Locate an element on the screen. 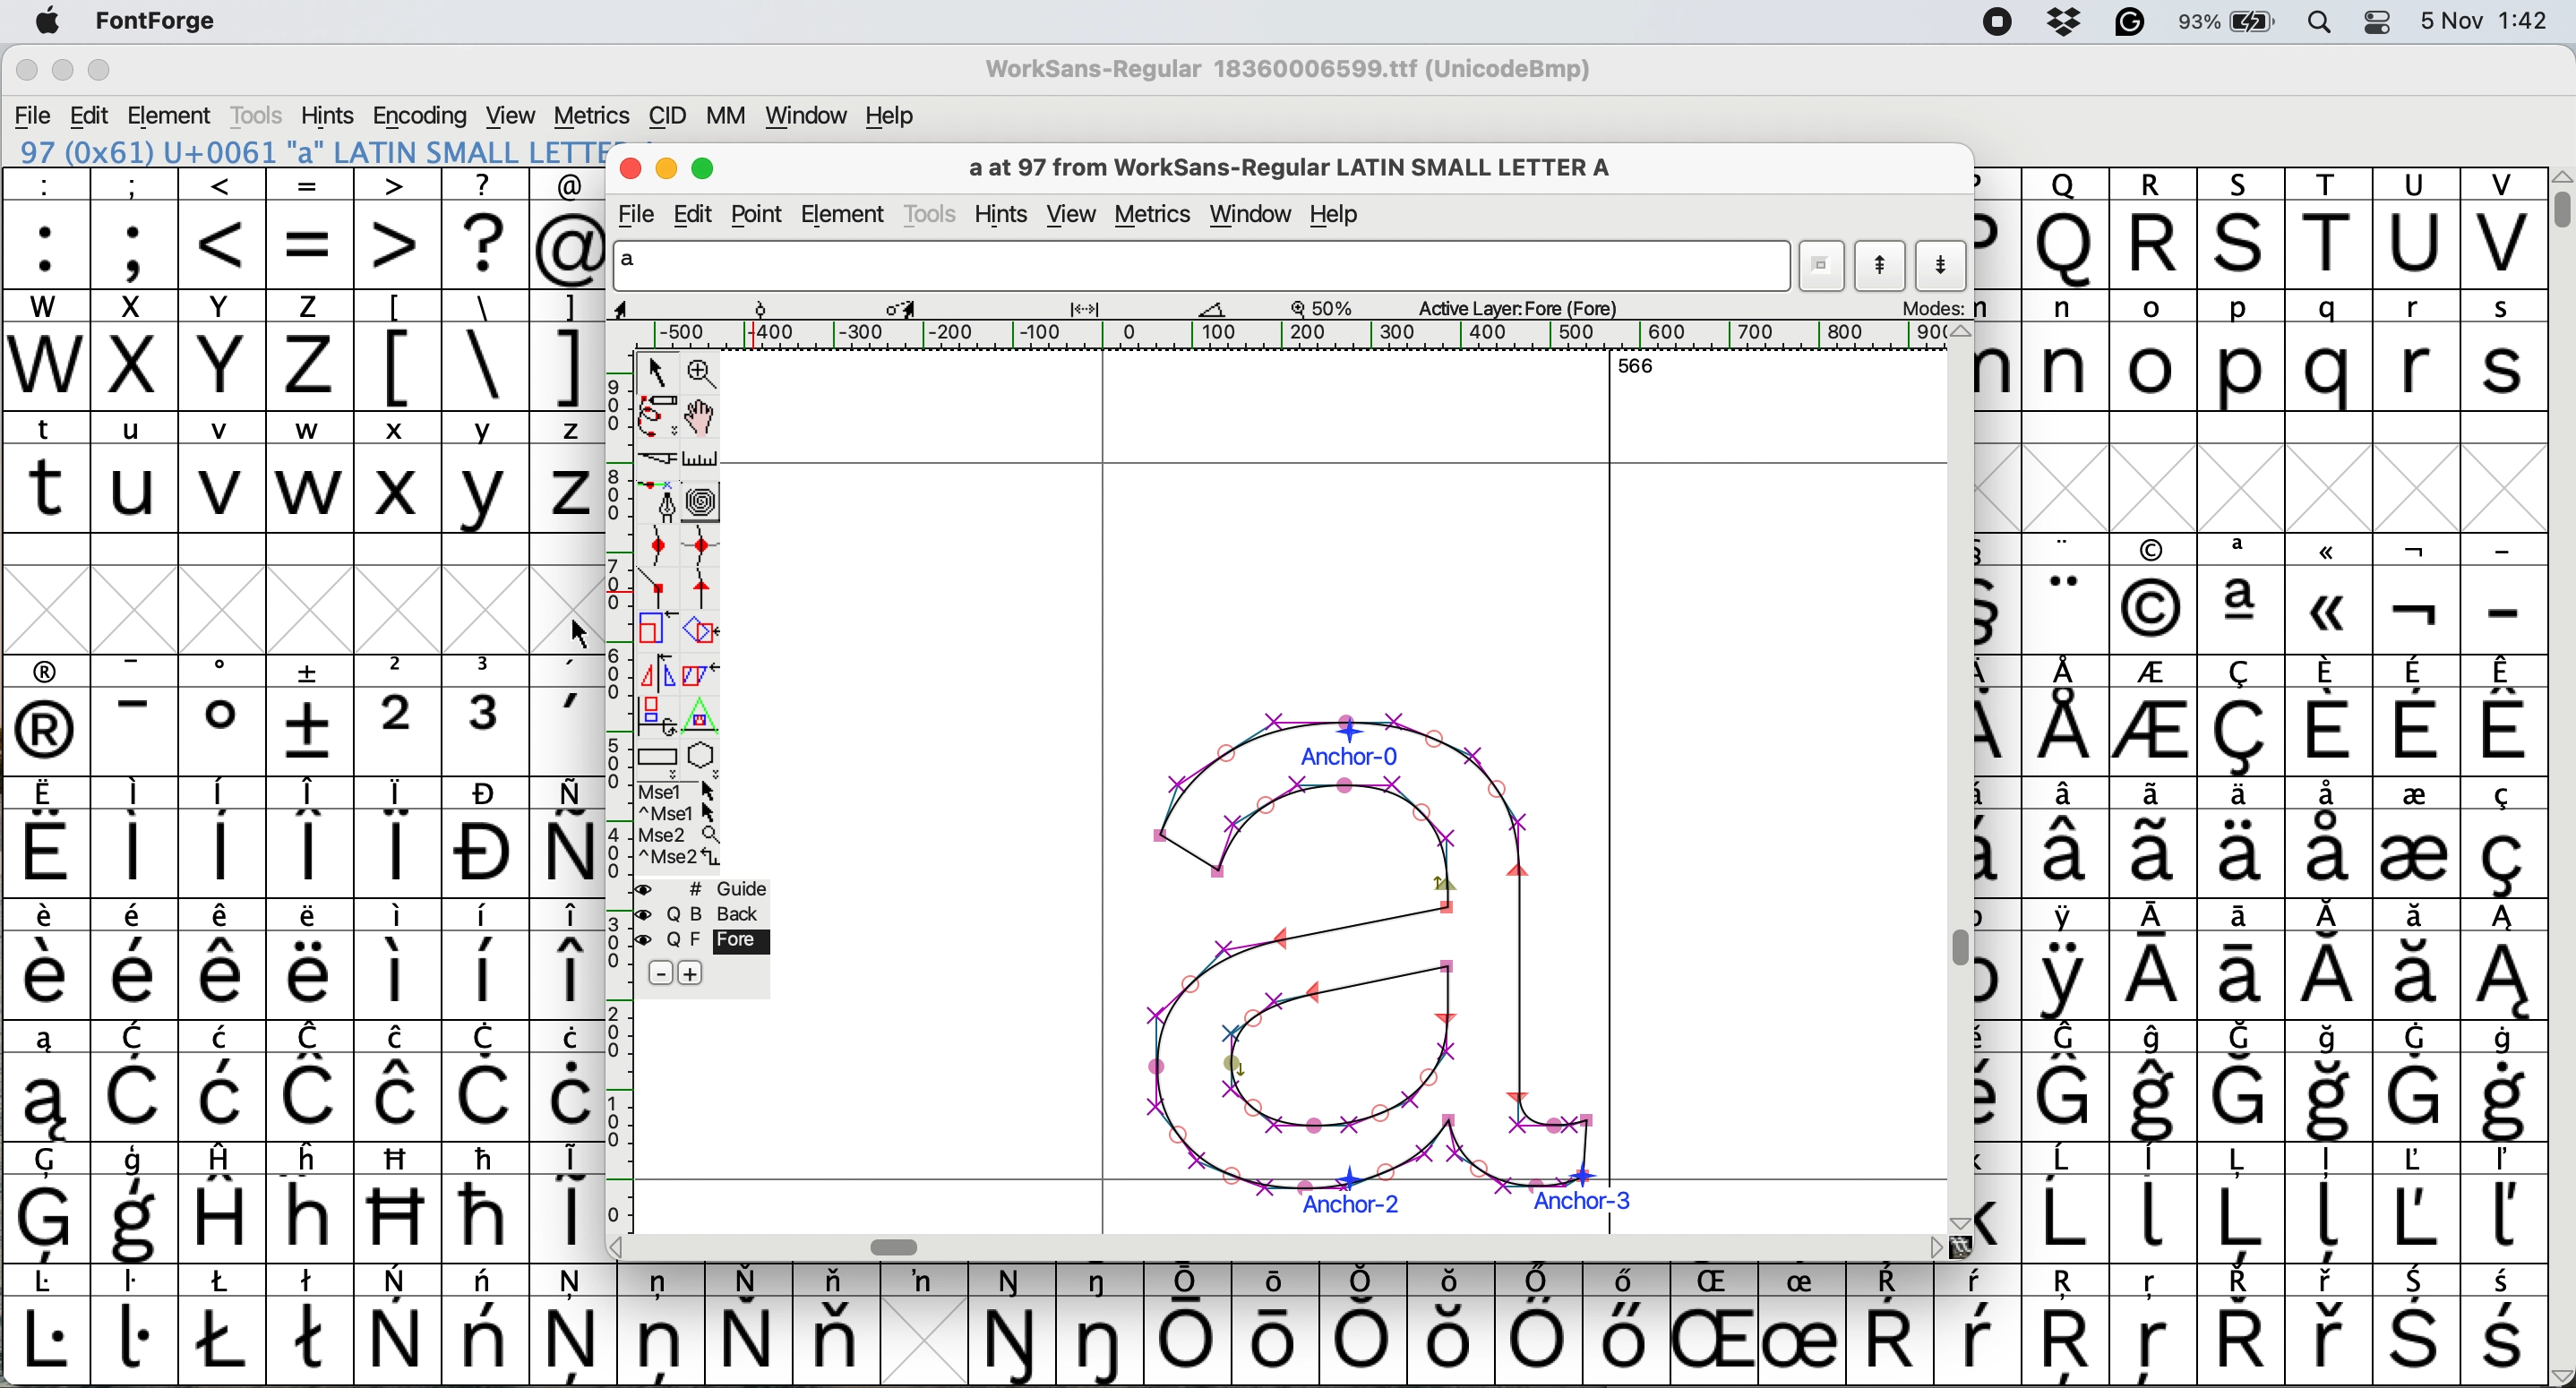 Image resolution: width=2576 pixels, height=1388 pixels. symbol is located at coordinates (2416, 717).